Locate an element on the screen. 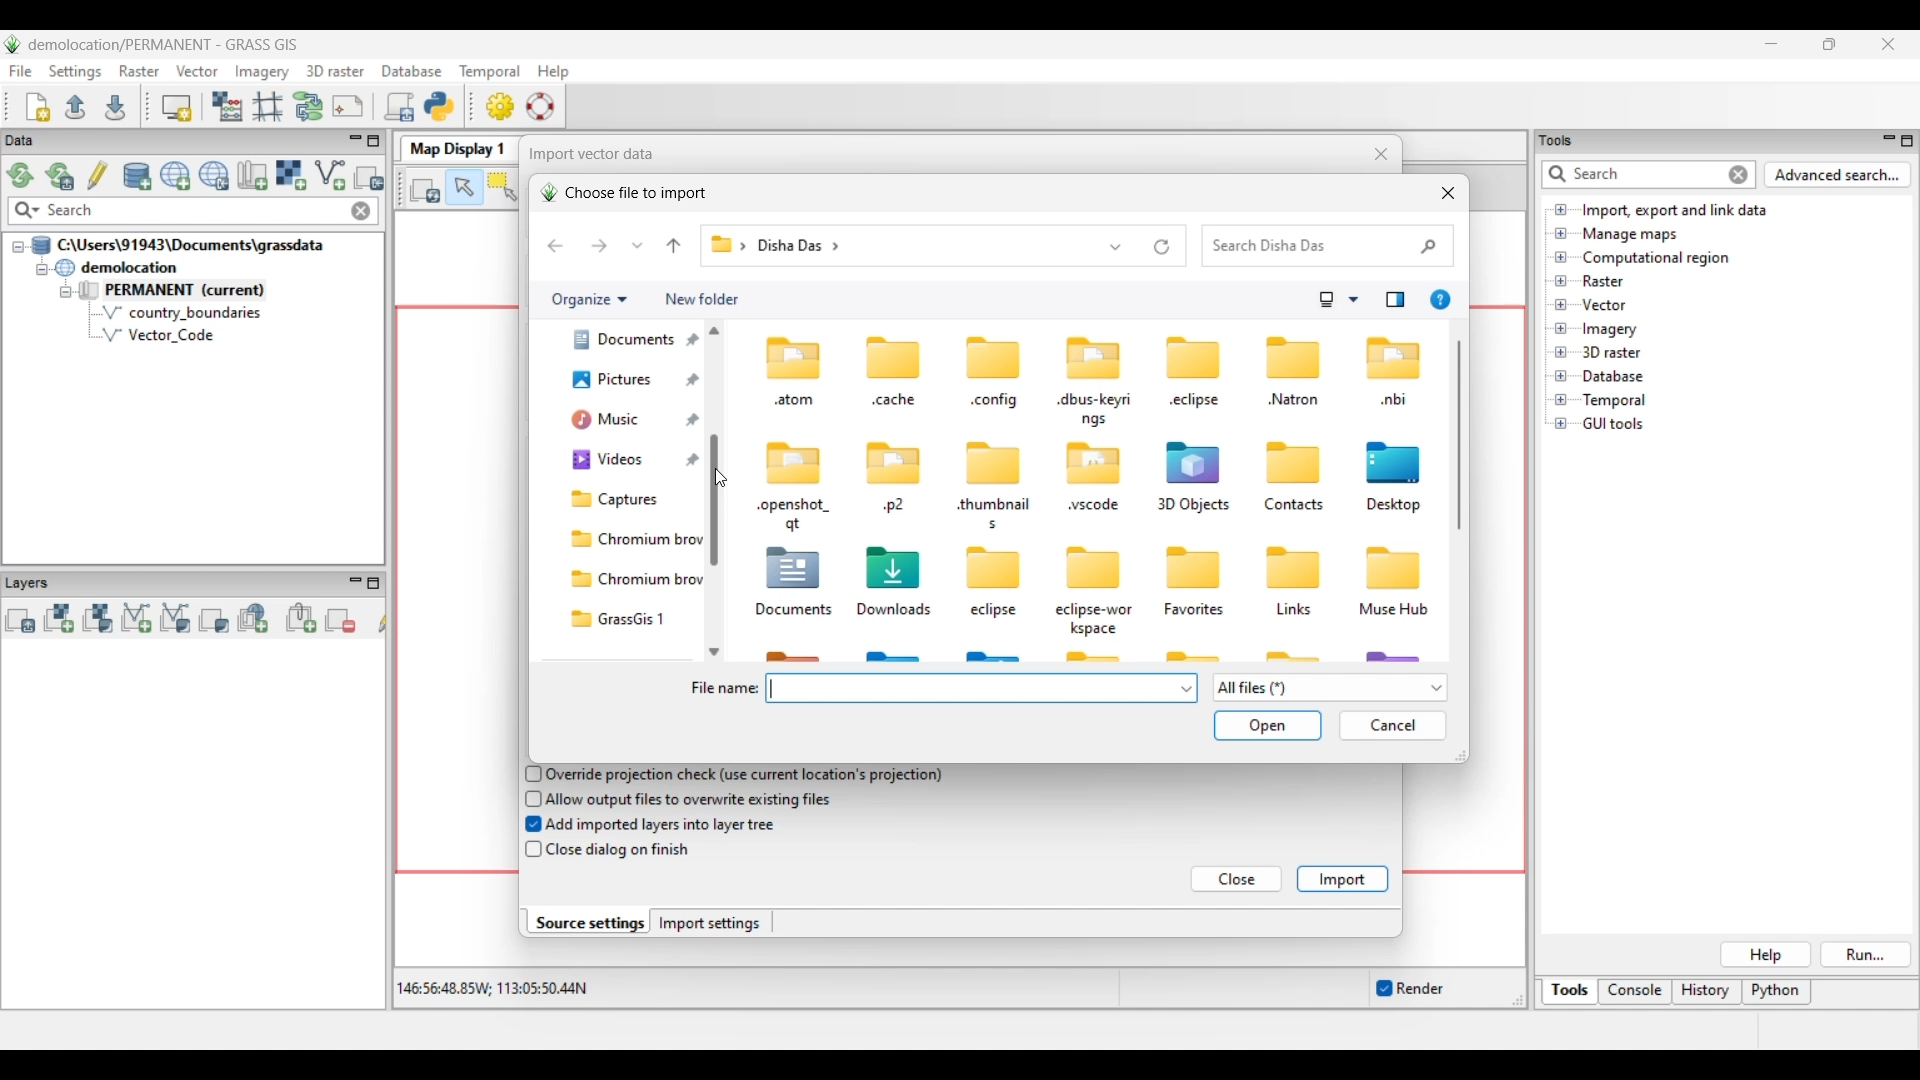  icon is located at coordinates (1394, 461).